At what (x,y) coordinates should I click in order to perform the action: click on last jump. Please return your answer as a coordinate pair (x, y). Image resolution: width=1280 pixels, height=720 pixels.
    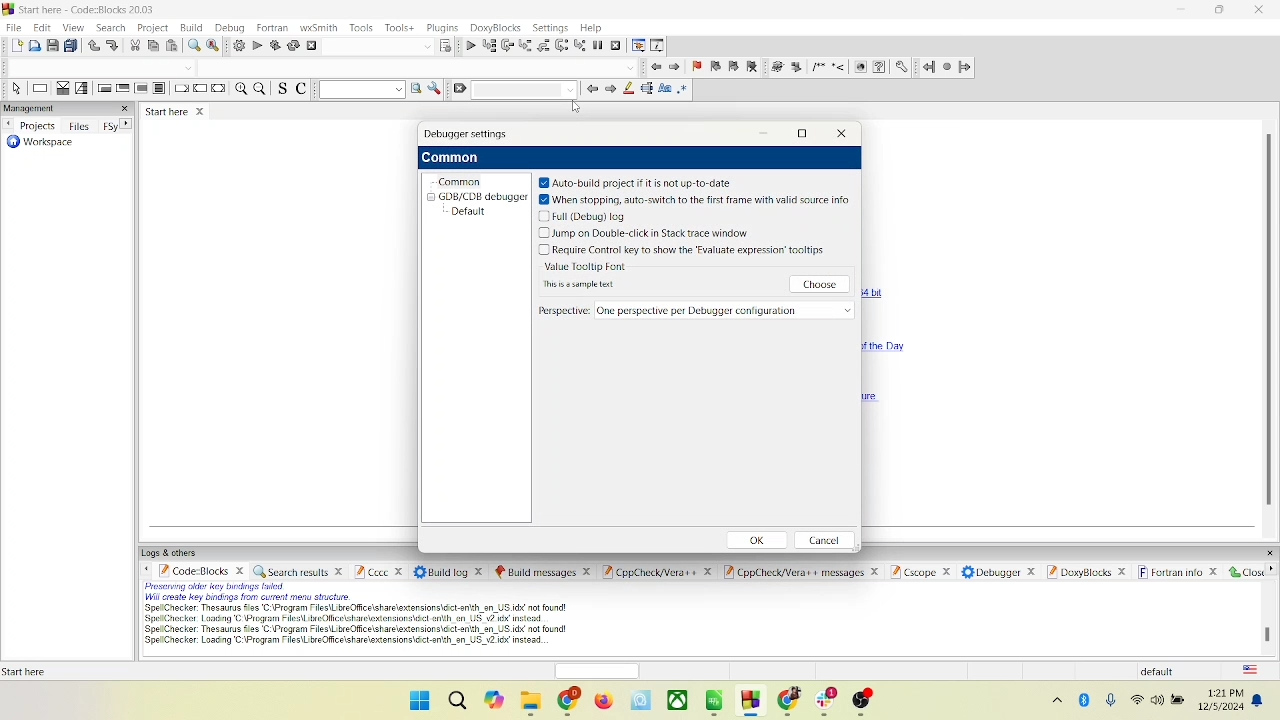
    Looking at the image, I should click on (947, 67).